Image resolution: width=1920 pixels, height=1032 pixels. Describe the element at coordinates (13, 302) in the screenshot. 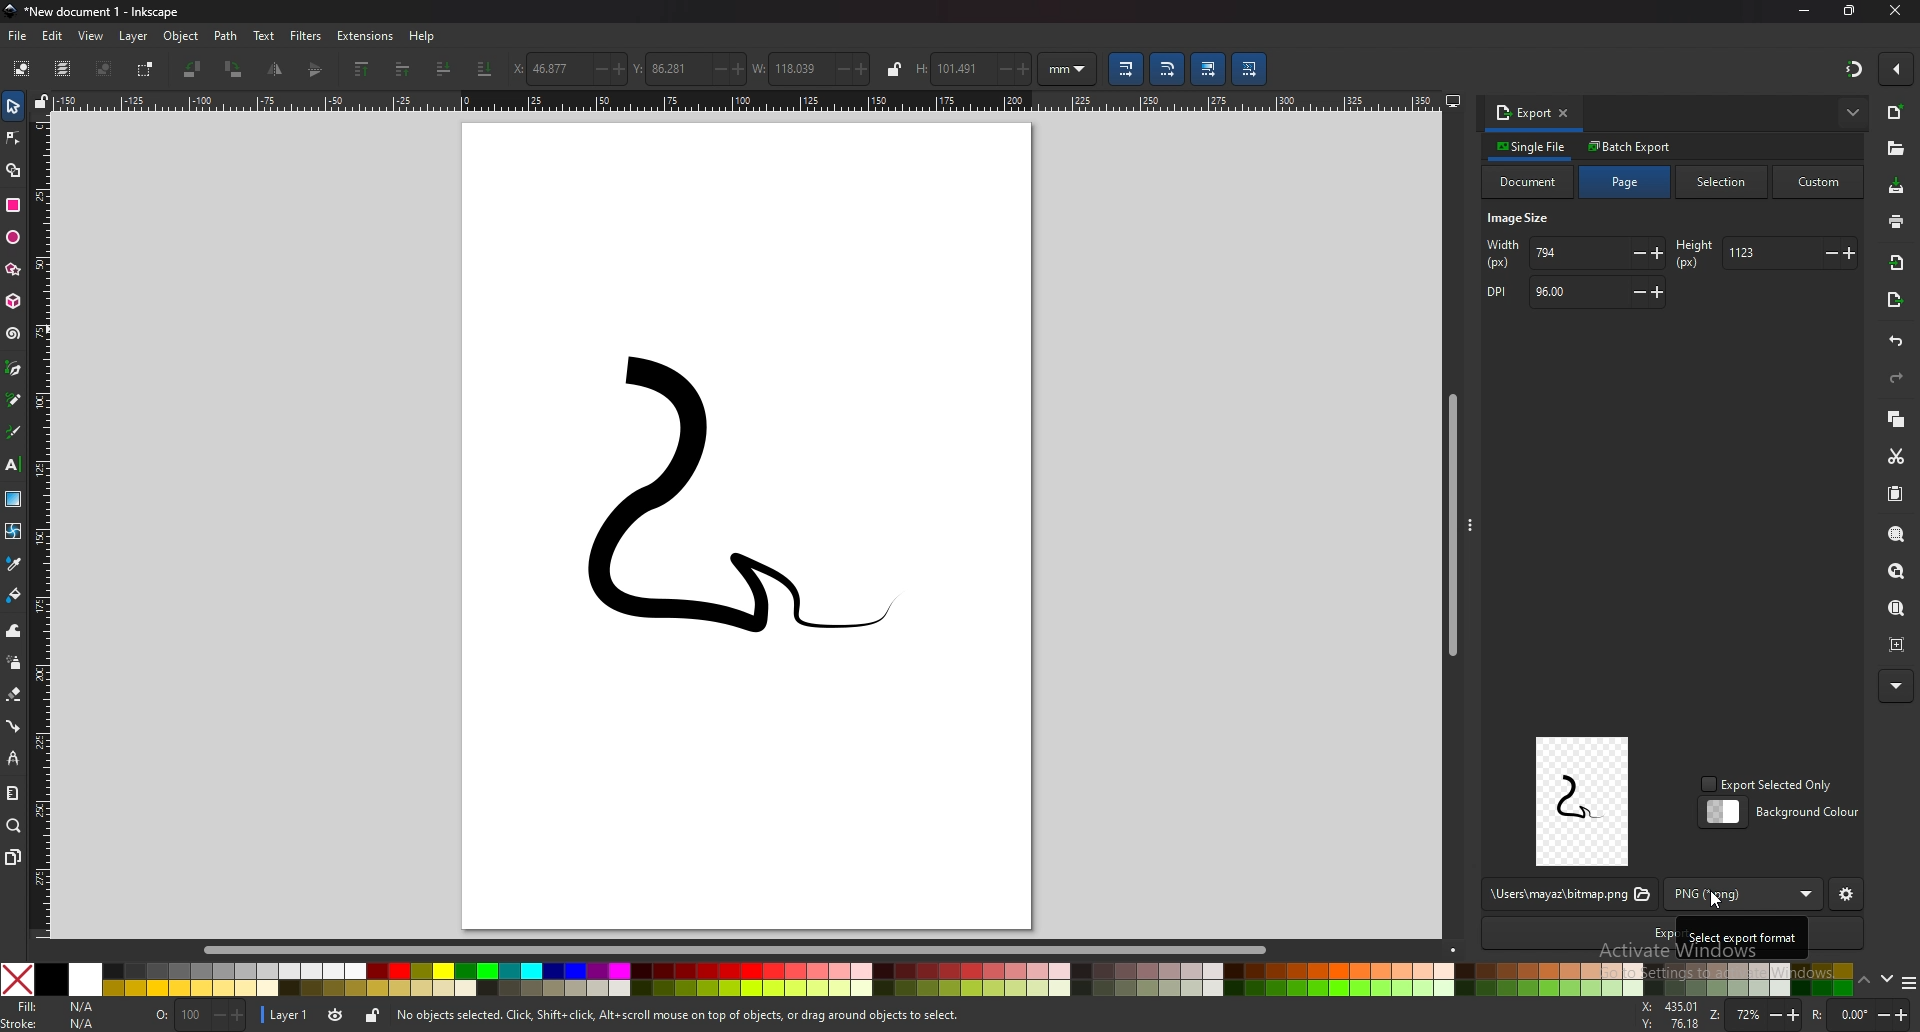

I see `3d box` at that location.